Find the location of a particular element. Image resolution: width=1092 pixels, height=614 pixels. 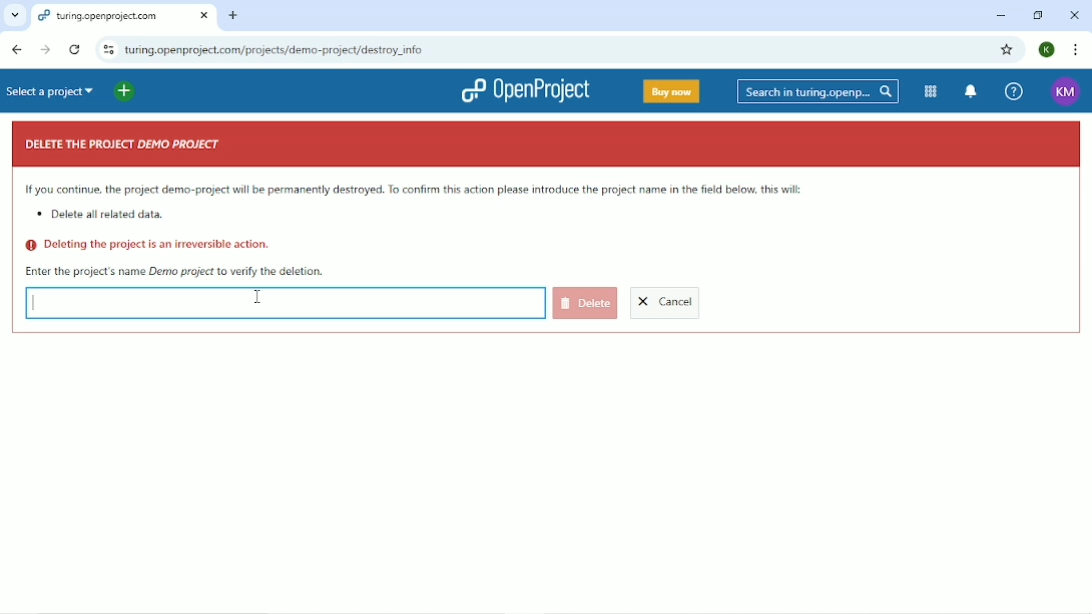

Delete is located at coordinates (585, 302).